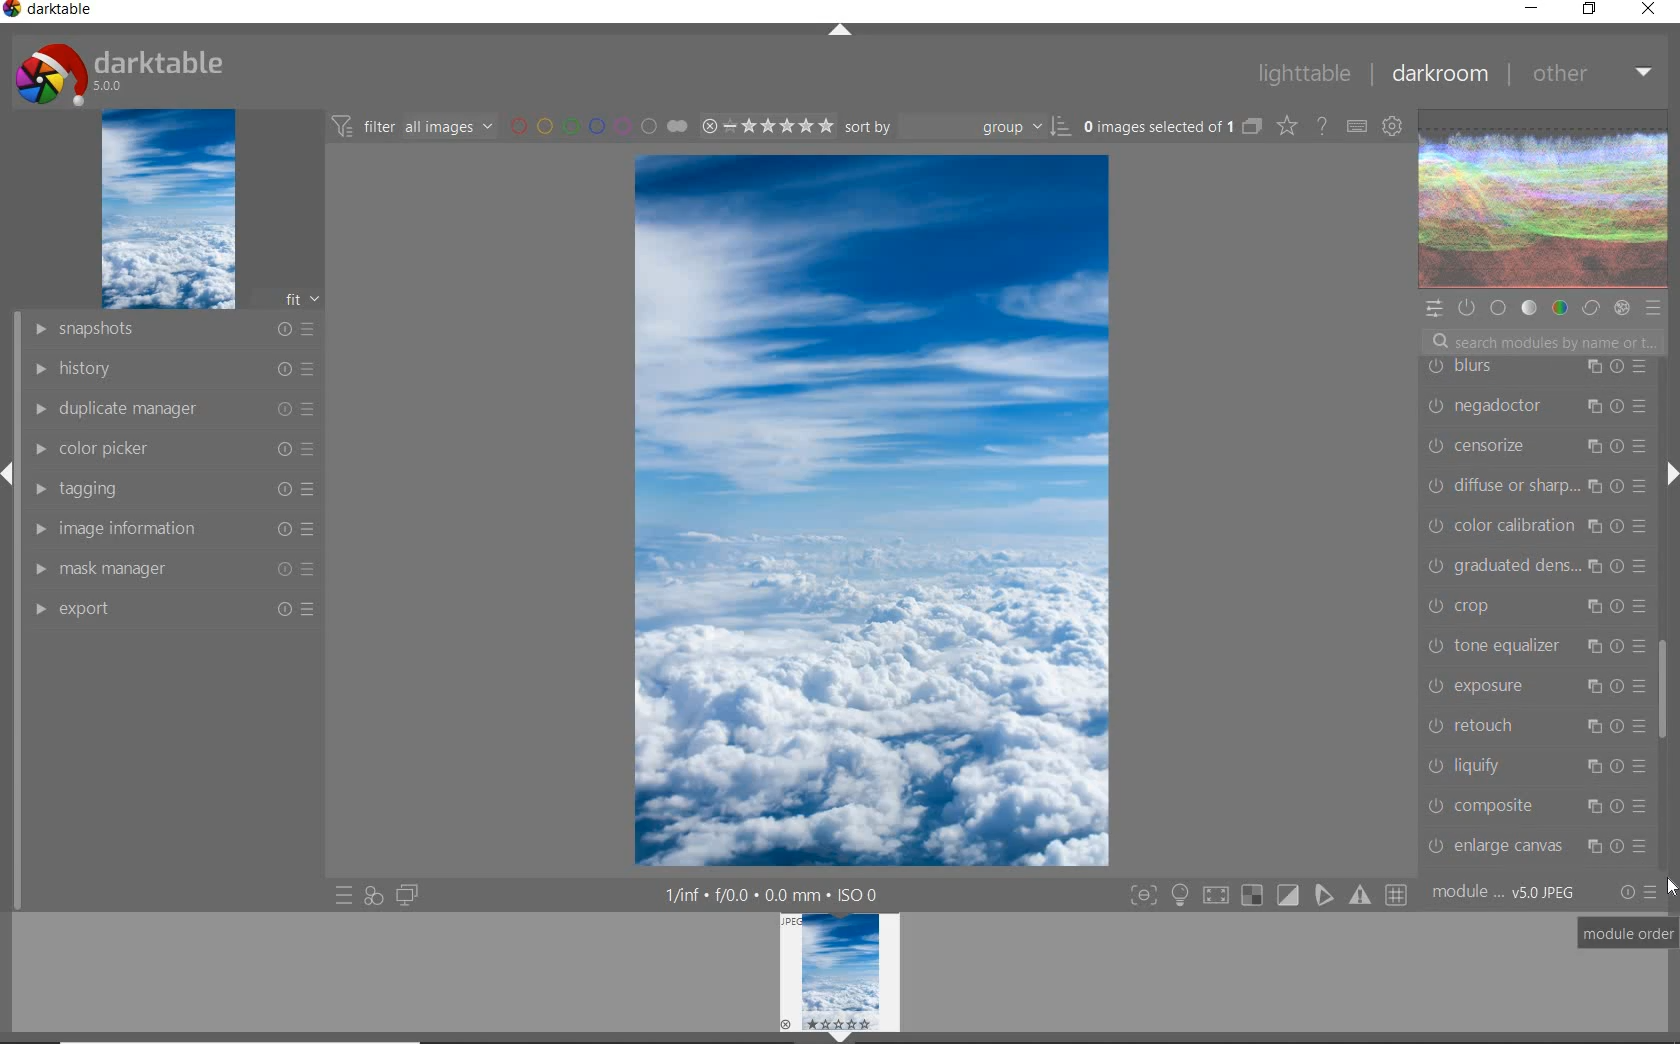  Describe the element at coordinates (1654, 308) in the screenshot. I see `PRESET` at that location.